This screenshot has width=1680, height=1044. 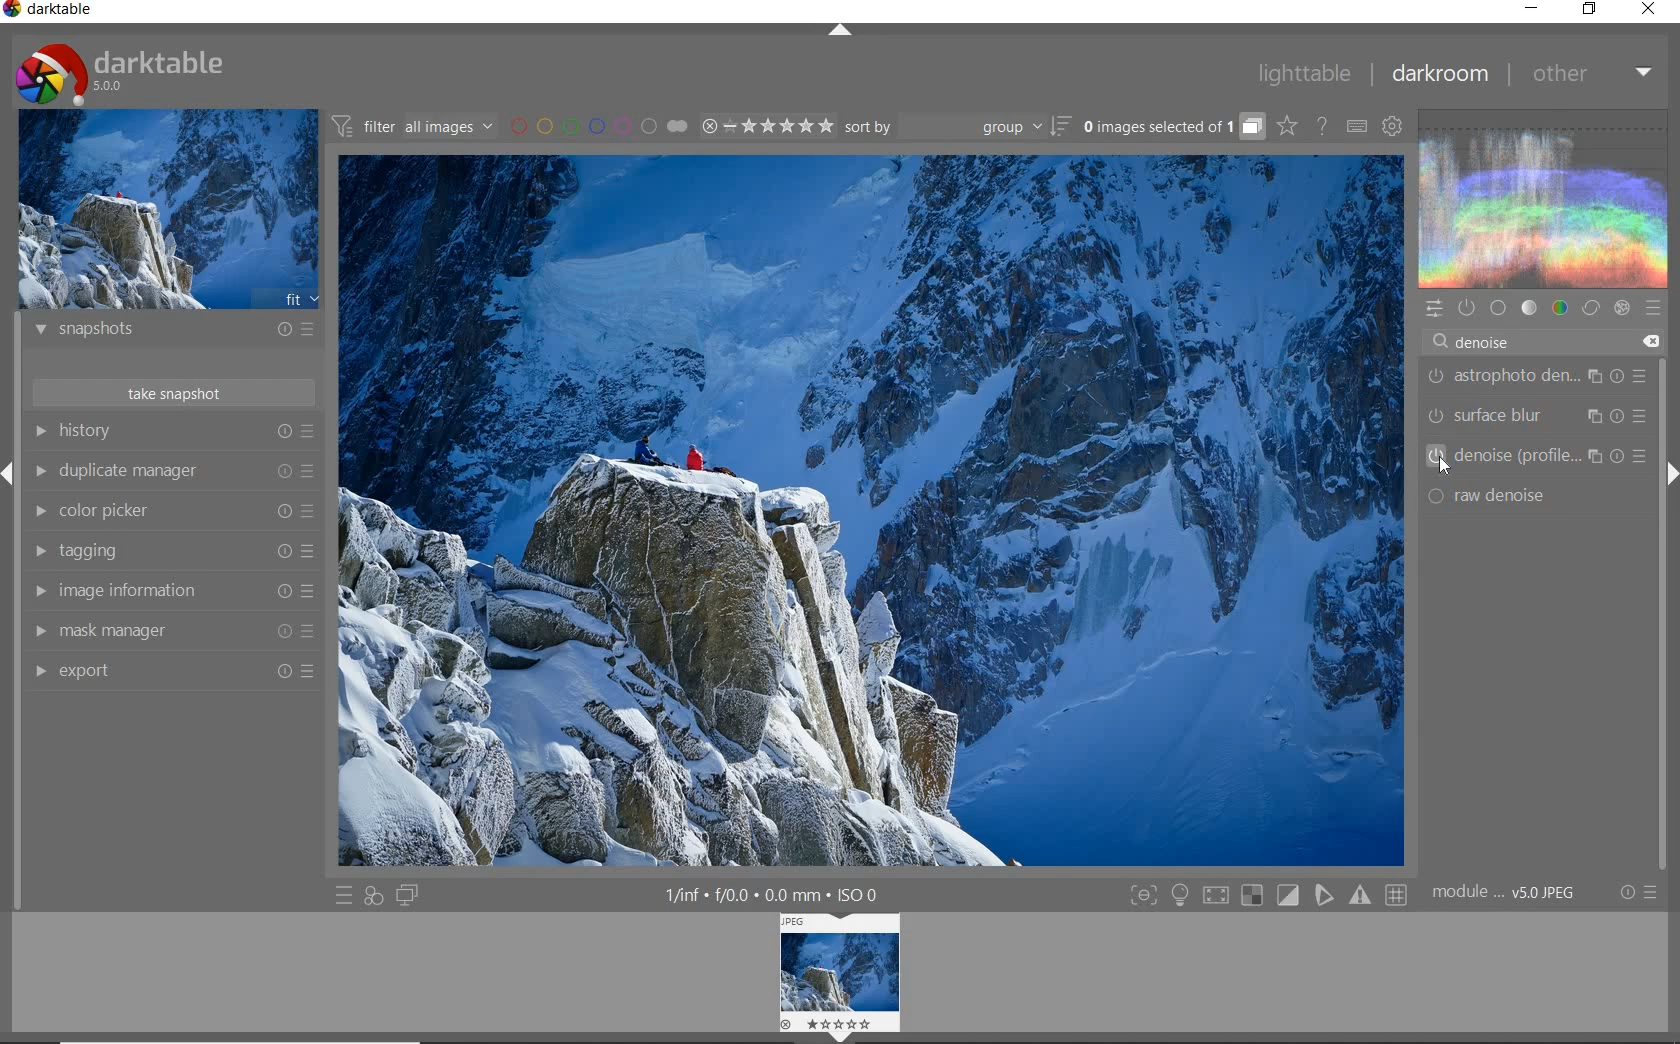 What do you see at coordinates (872, 512) in the screenshot?
I see `selected image` at bounding box center [872, 512].